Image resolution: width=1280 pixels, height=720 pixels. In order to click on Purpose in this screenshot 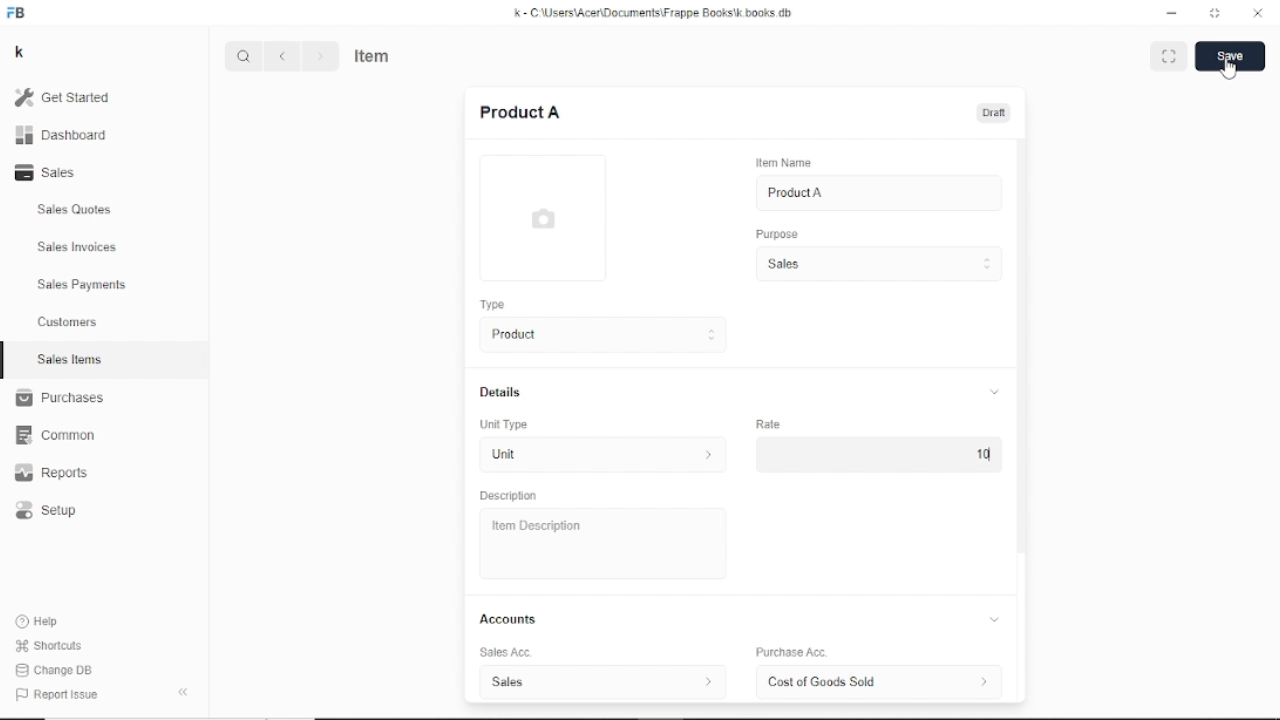, I will do `click(775, 233)`.